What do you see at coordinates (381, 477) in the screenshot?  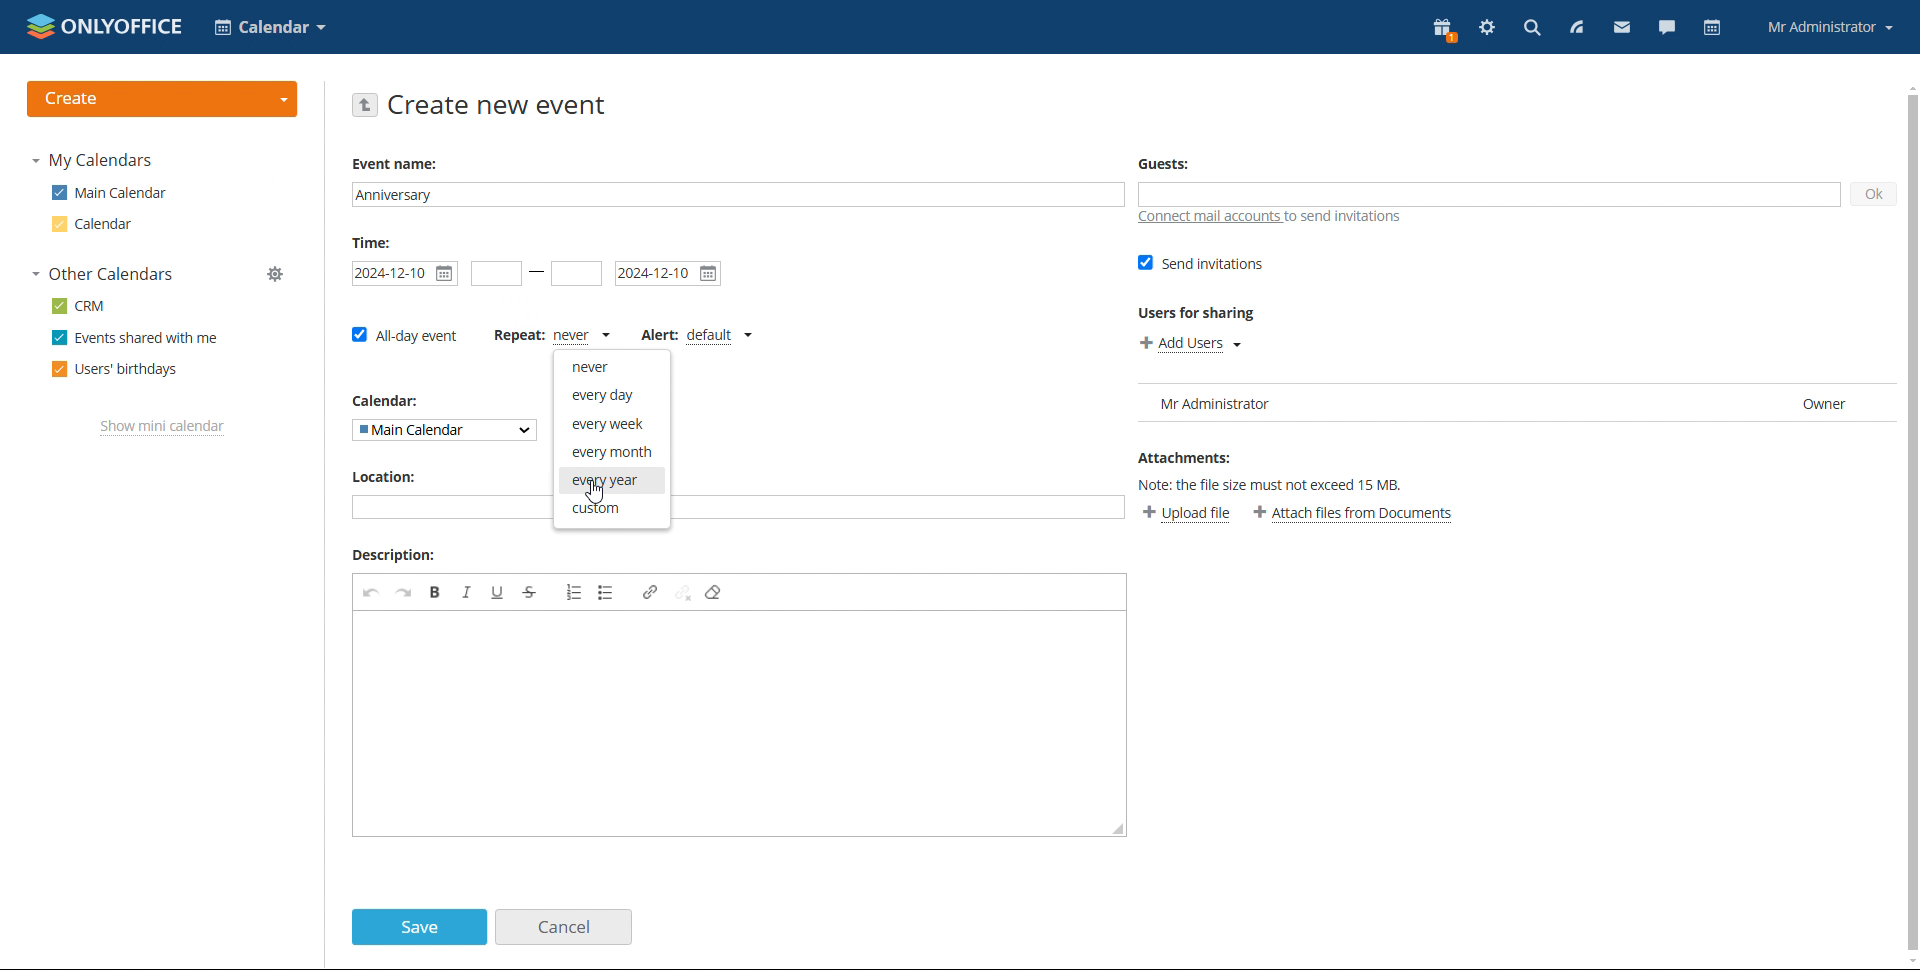 I see `Location:` at bounding box center [381, 477].